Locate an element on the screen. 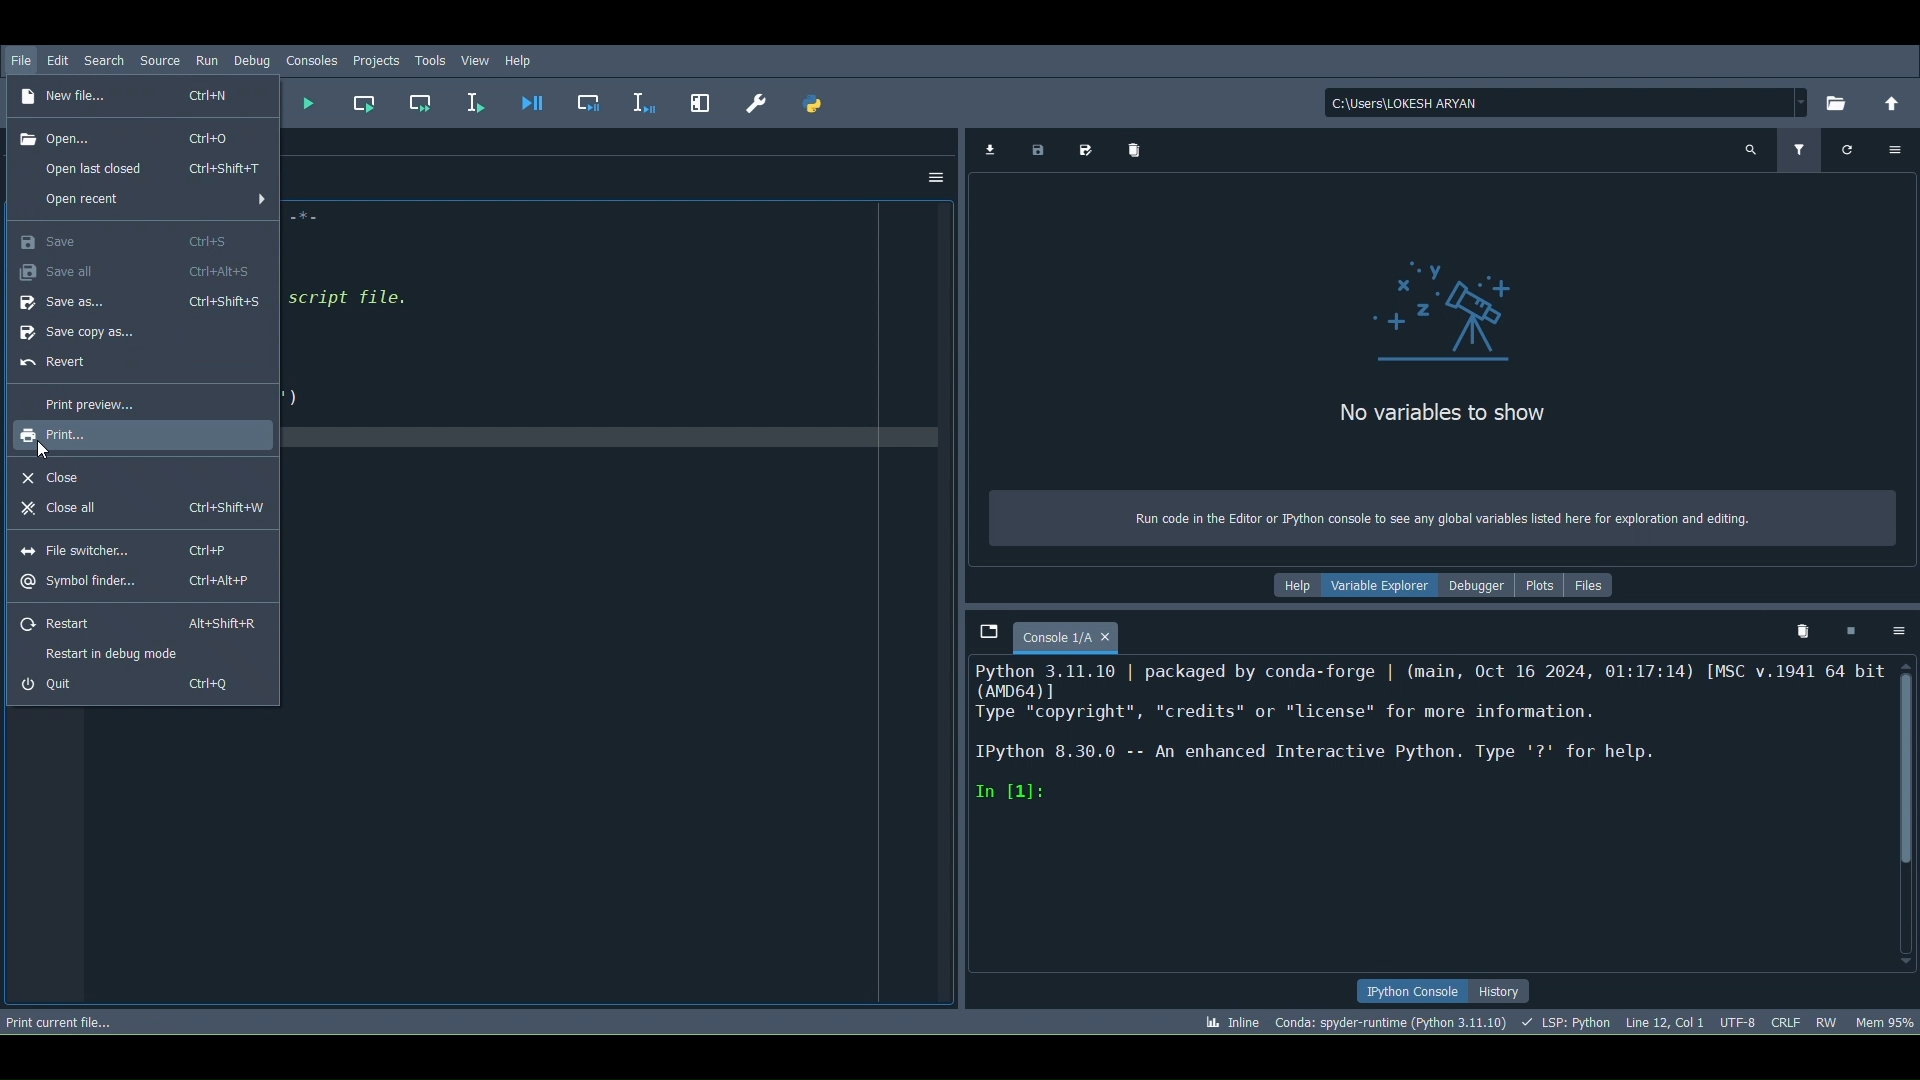 This screenshot has width=1920, height=1080. Save is located at coordinates (126, 239).